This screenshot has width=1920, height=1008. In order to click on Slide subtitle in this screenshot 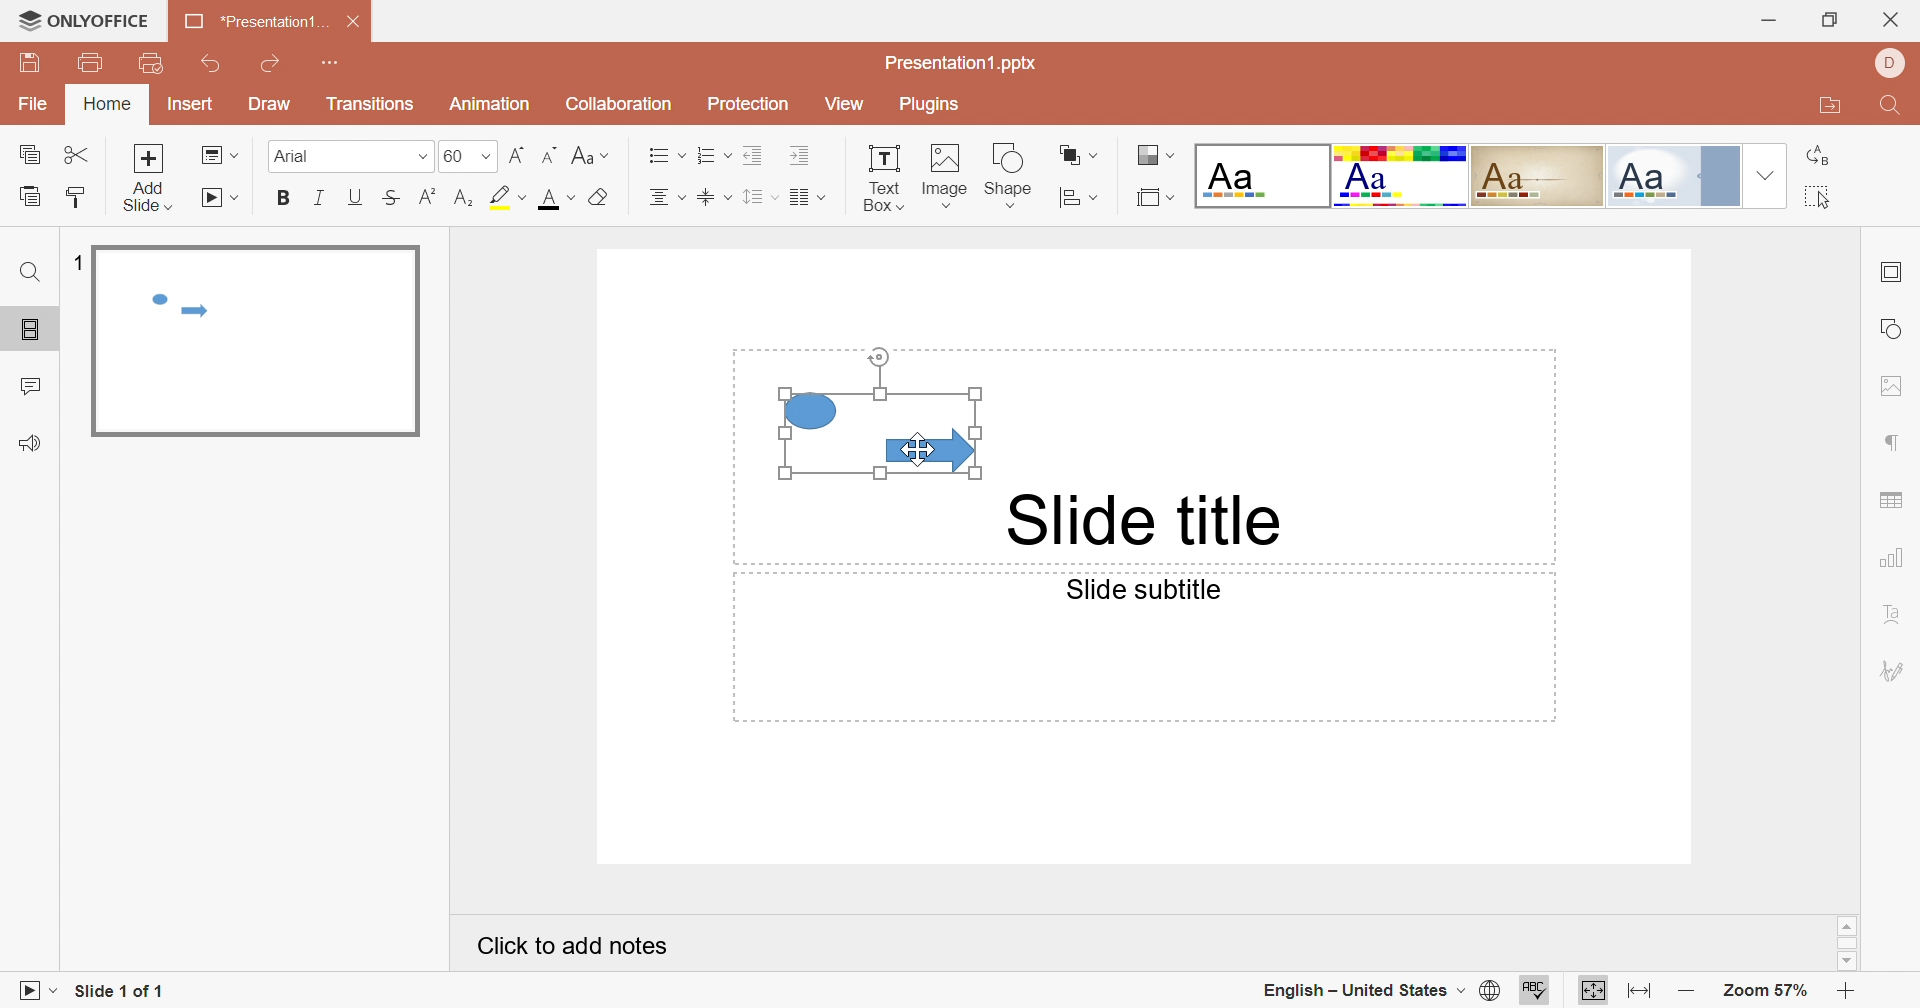, I will do `click(1136, 593)`.